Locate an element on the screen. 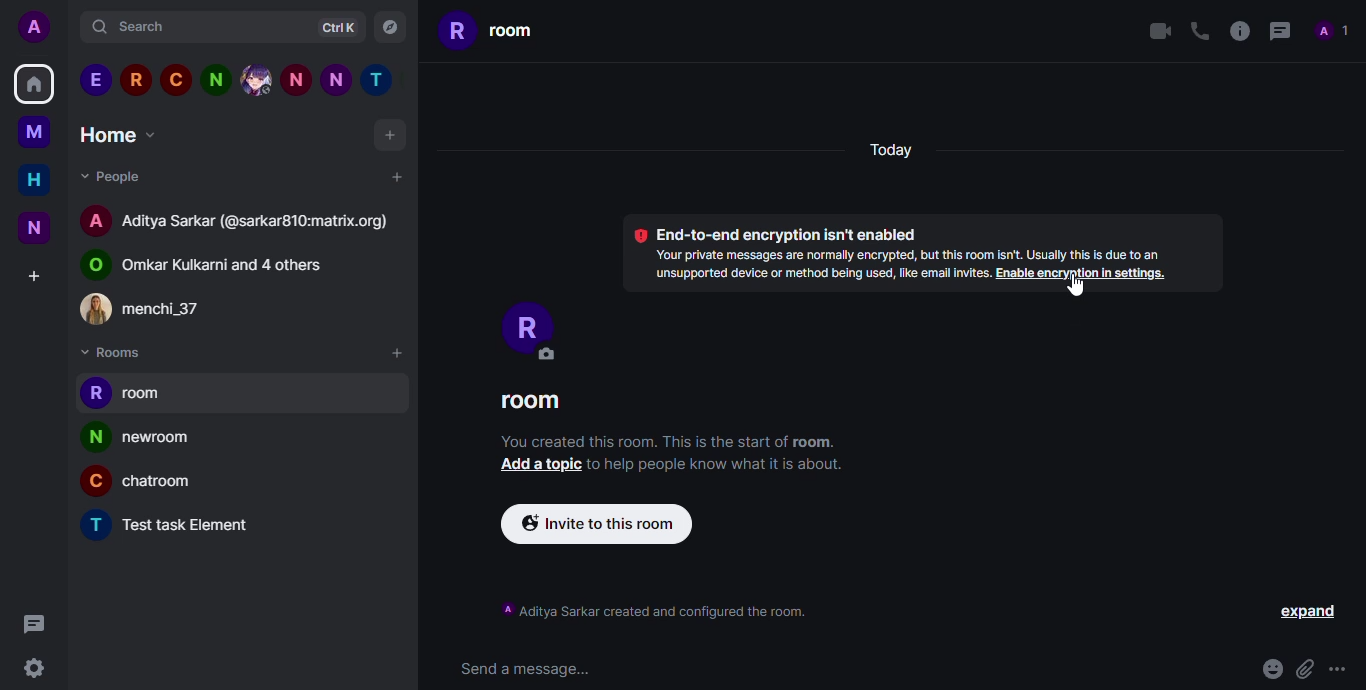  search is located at coordinates (141, 28).